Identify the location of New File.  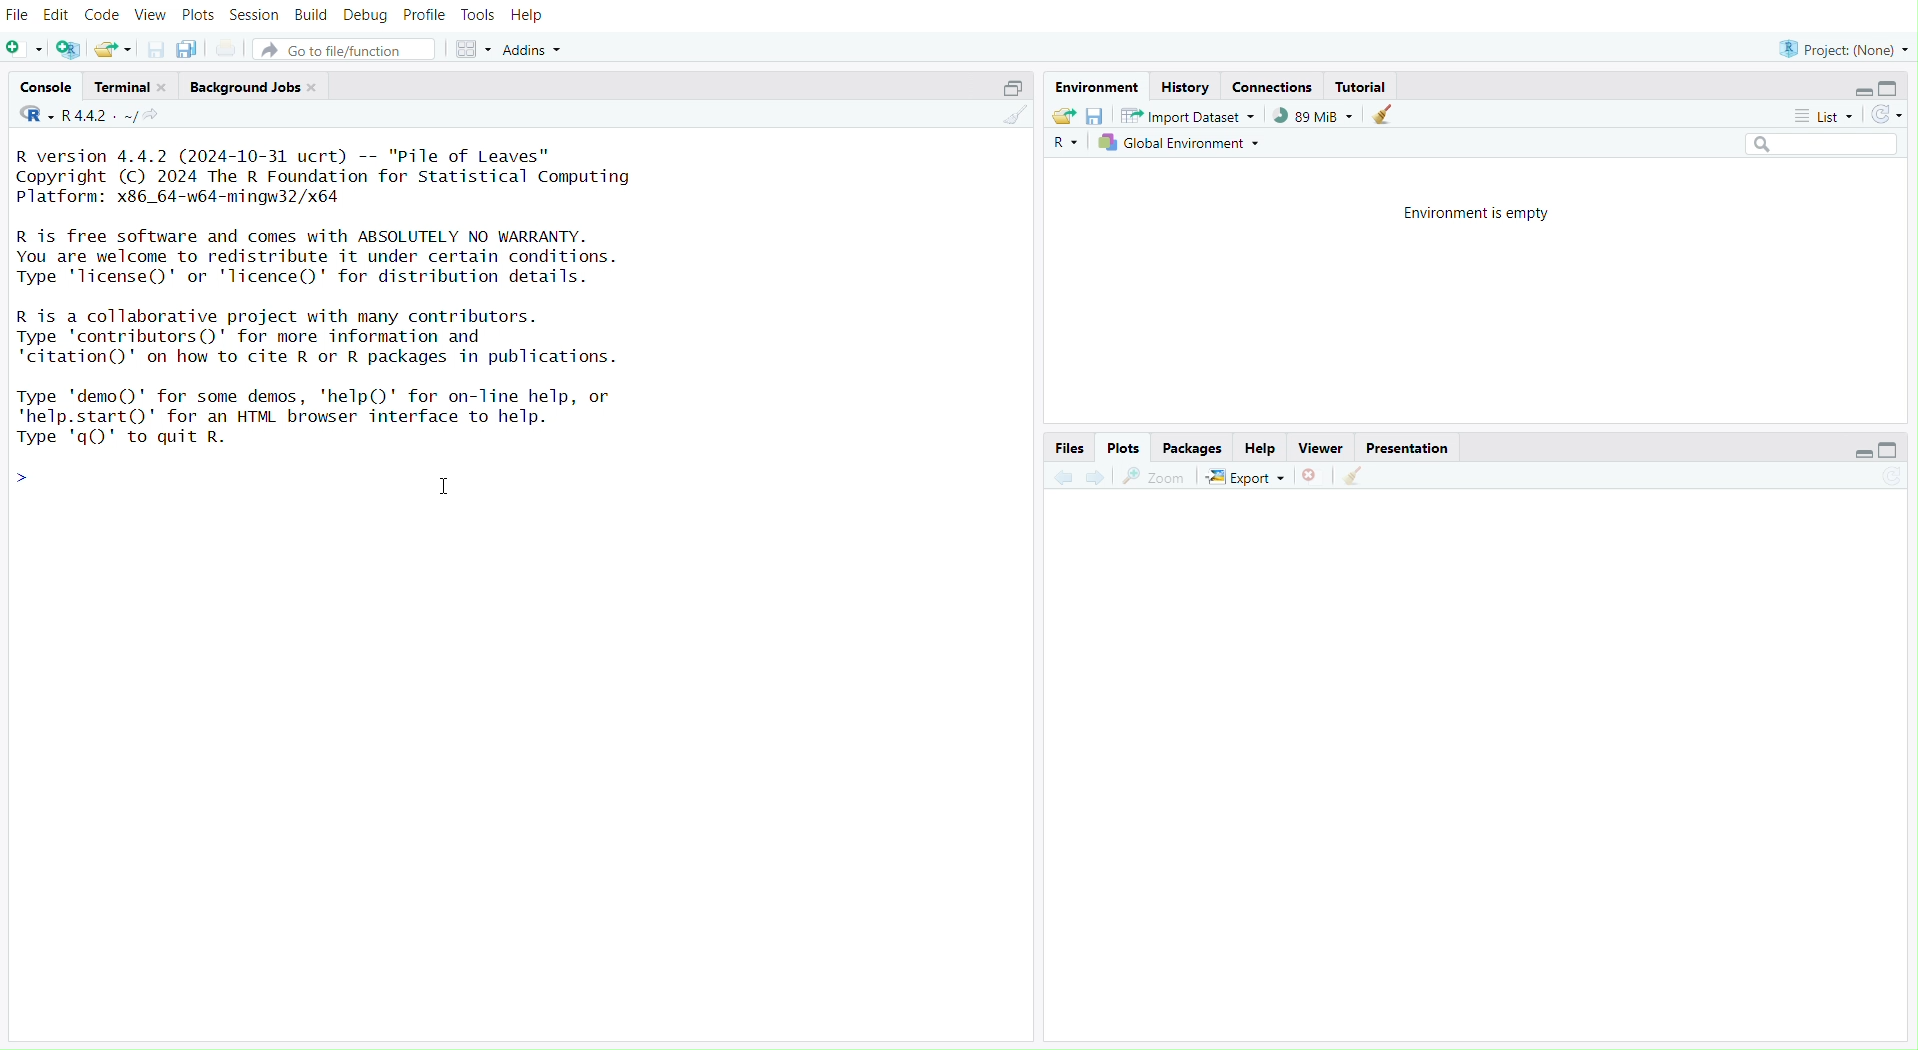
(25, 48).